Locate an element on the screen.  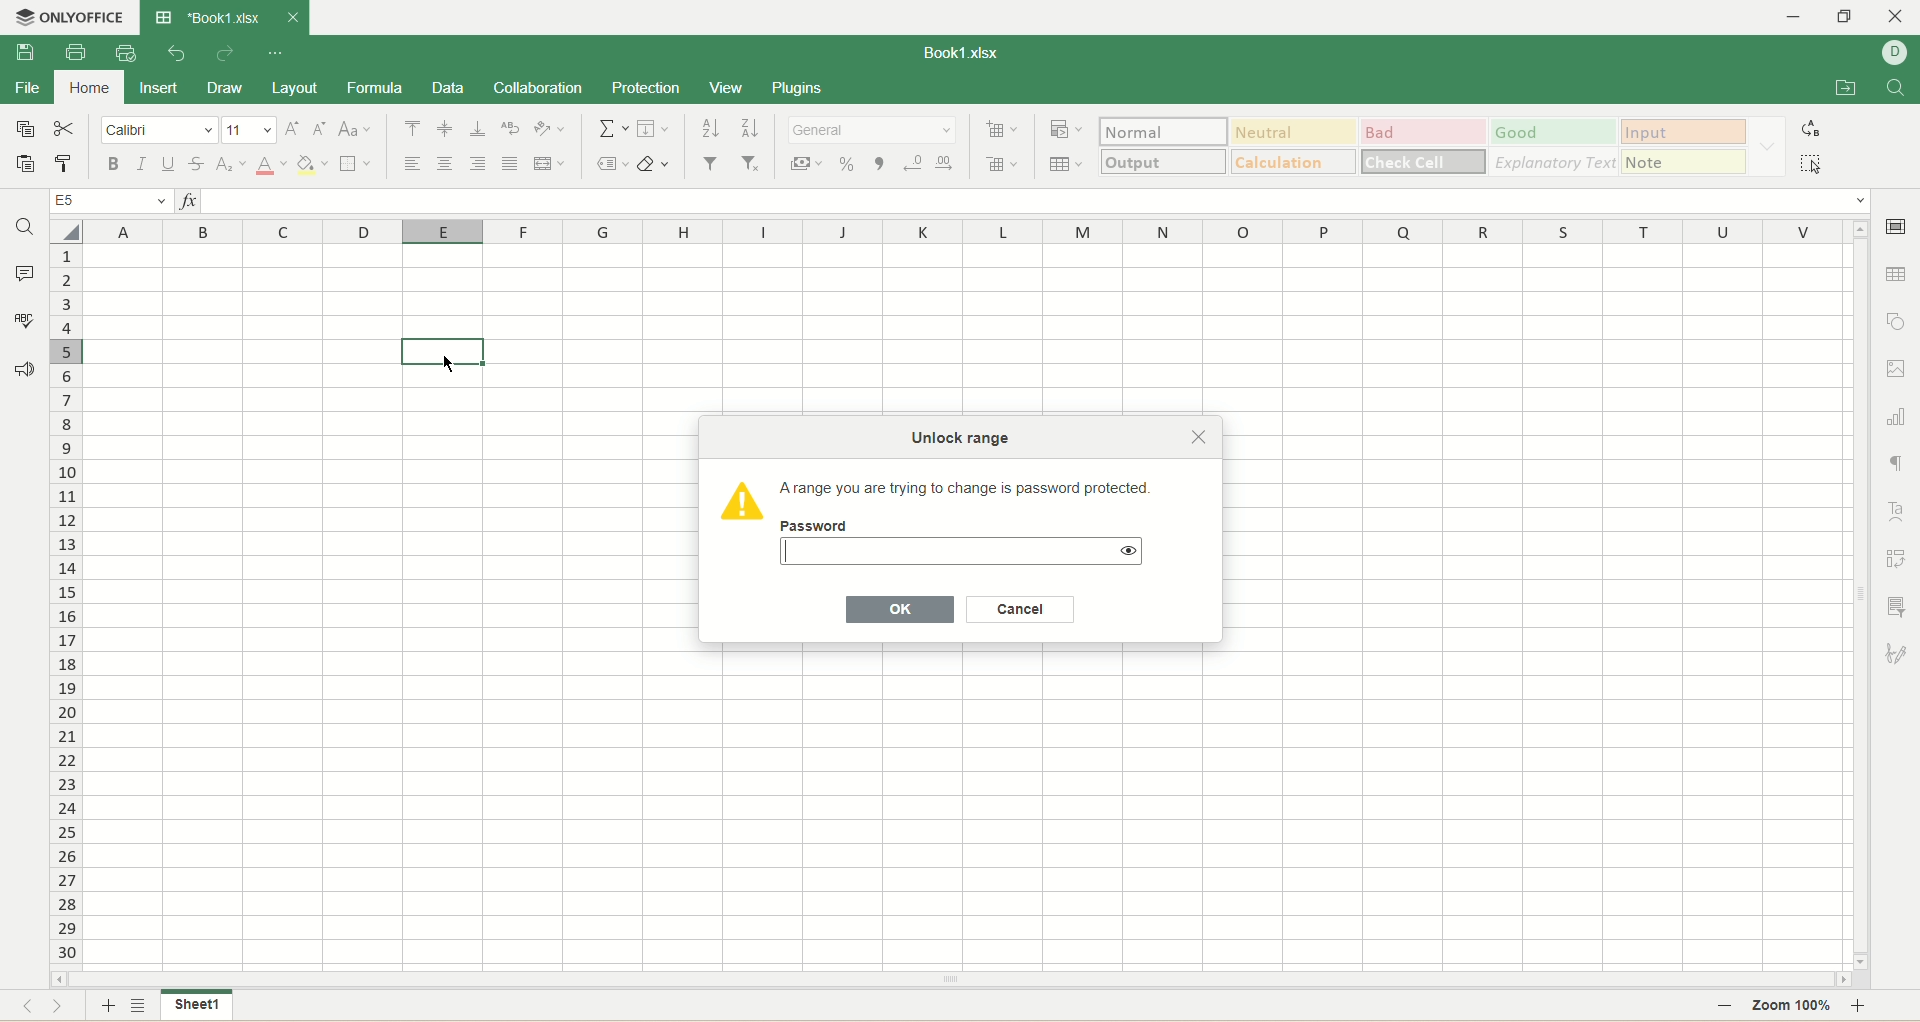
conditional formatting is located at coordinates (1063, 131).